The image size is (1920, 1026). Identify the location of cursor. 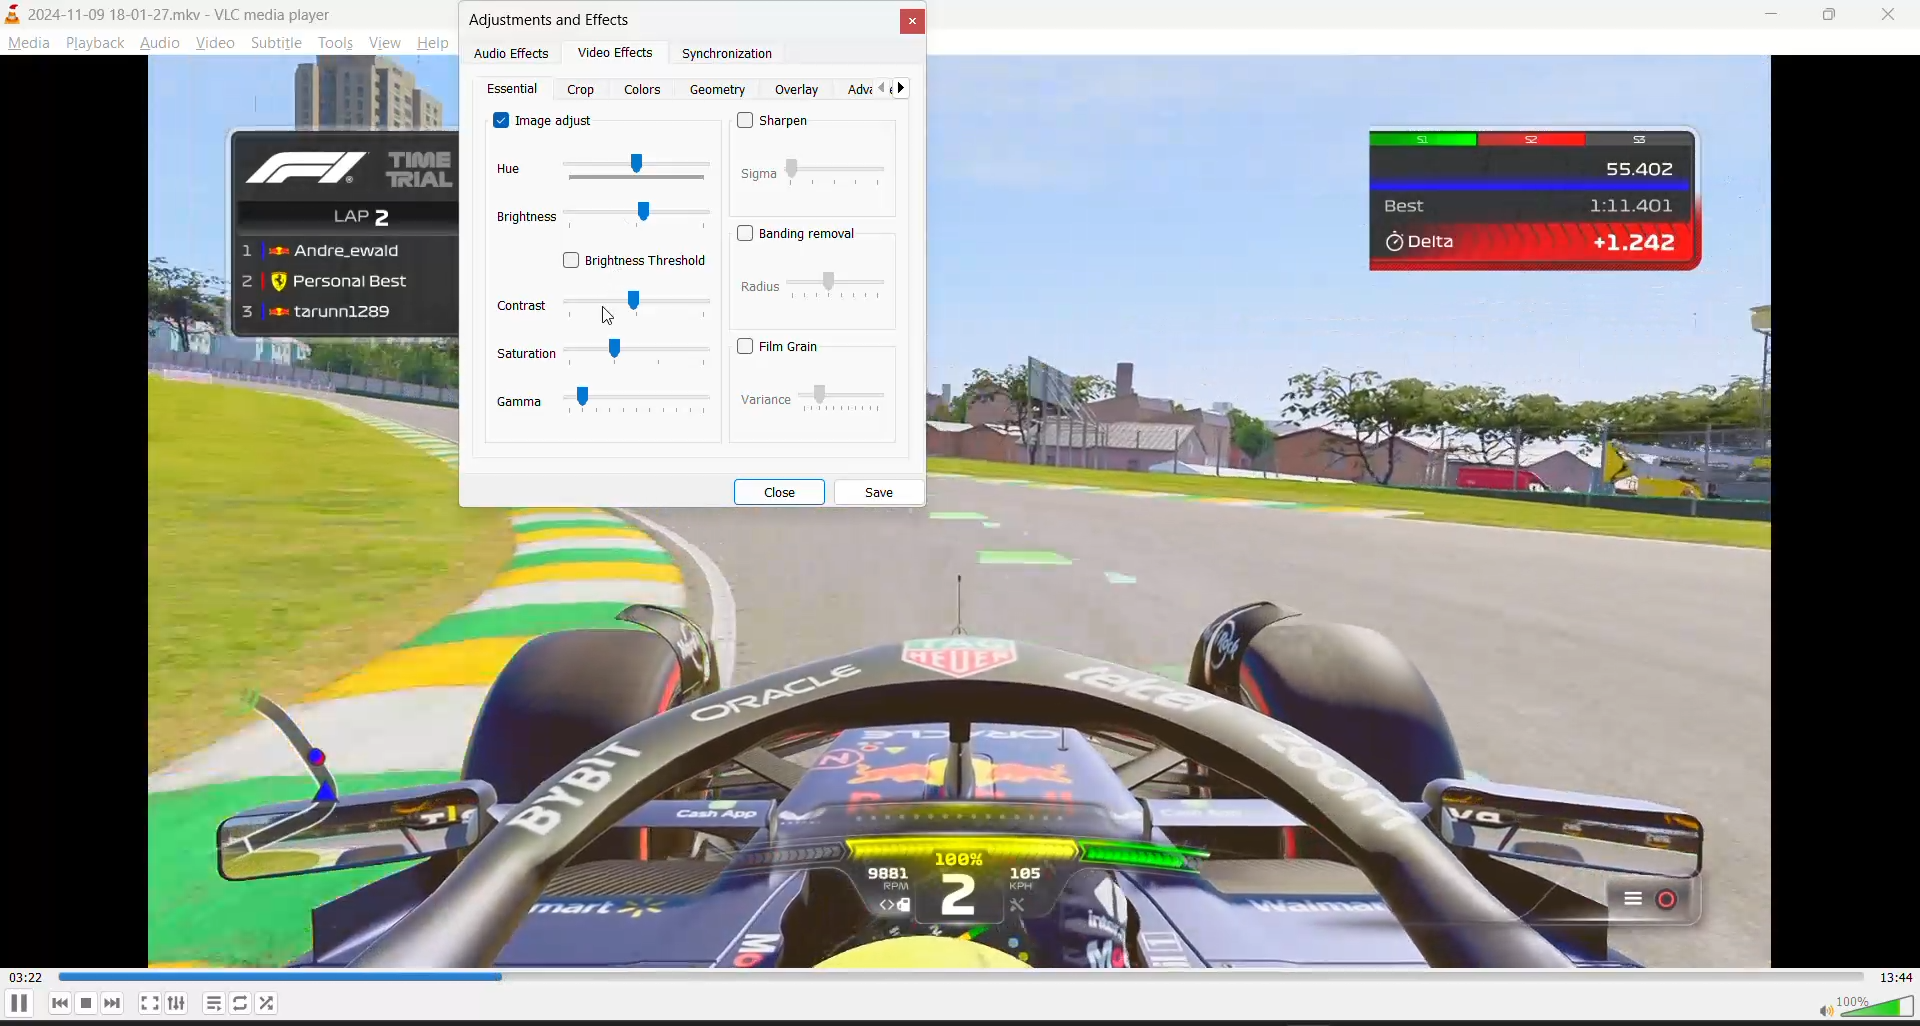
(609, 318).